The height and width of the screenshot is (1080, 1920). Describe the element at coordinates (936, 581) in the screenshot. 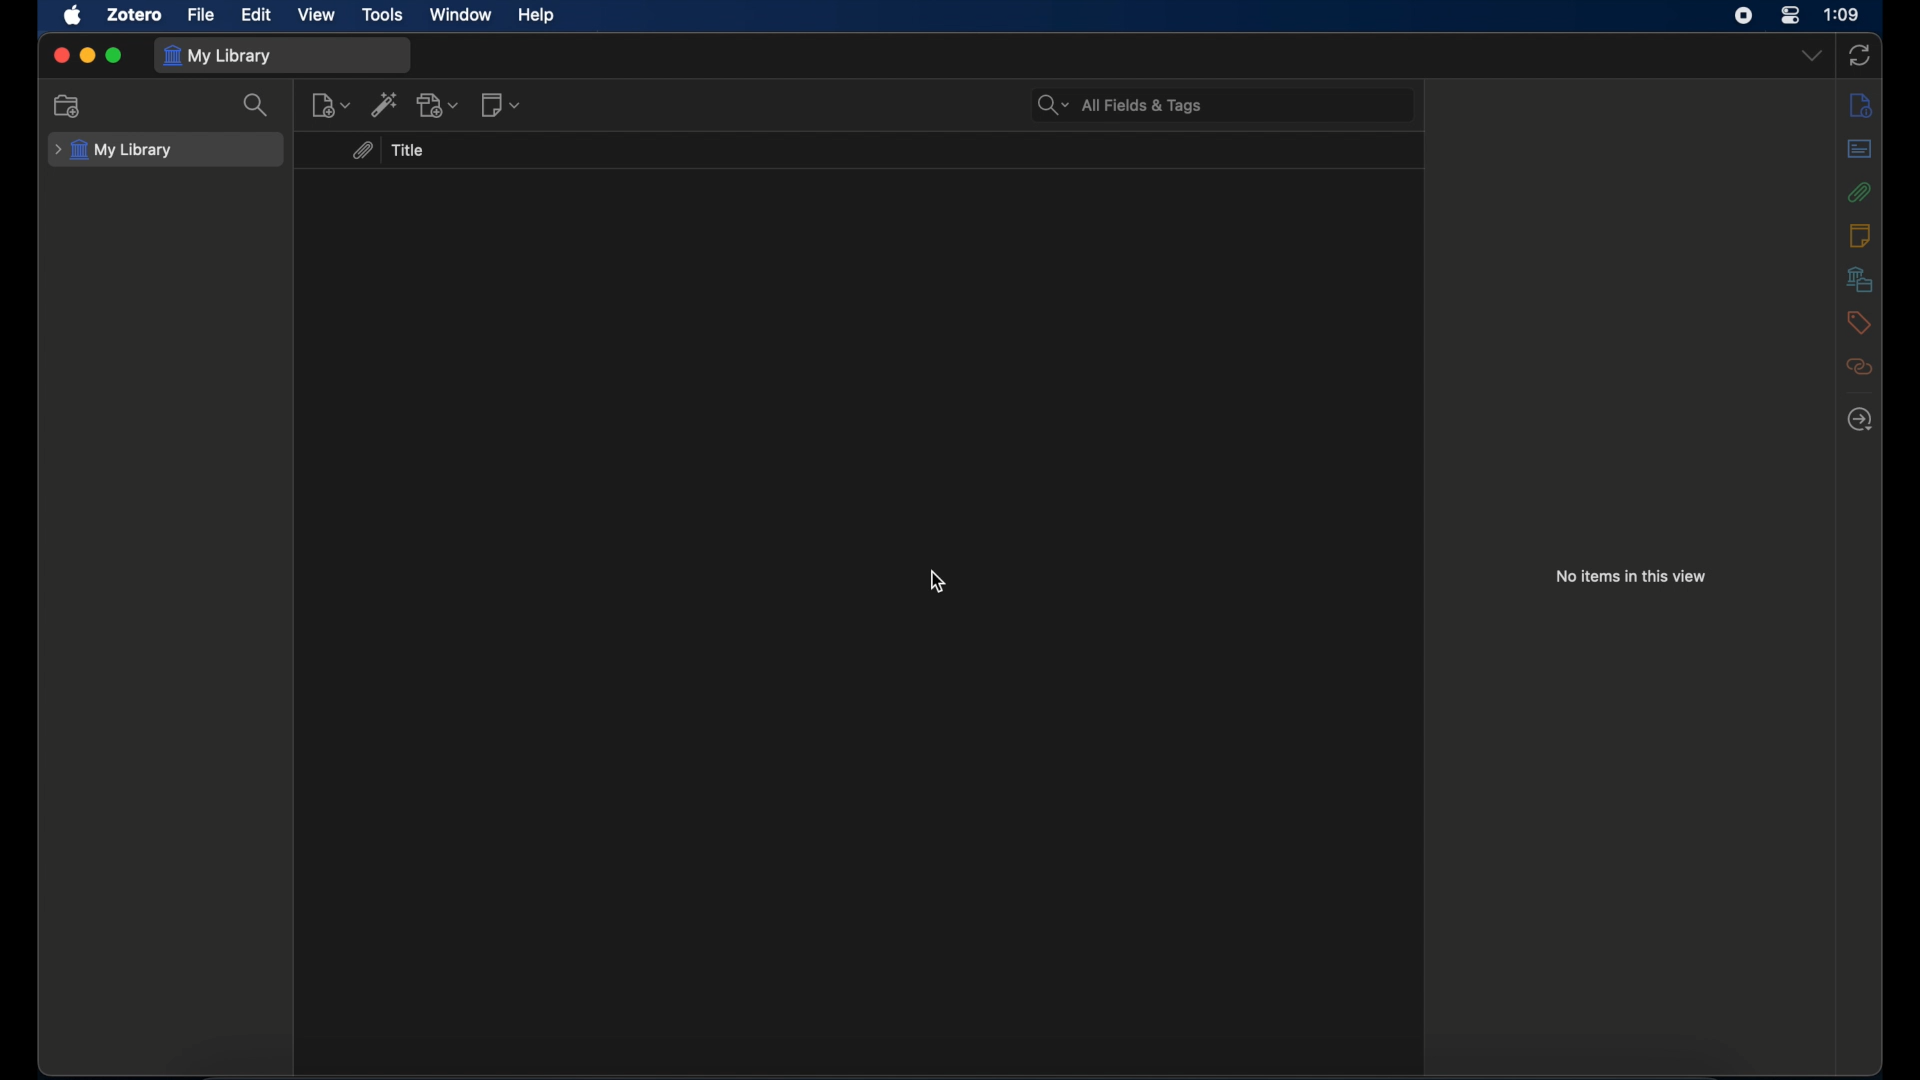

I see `cursor` at that location.